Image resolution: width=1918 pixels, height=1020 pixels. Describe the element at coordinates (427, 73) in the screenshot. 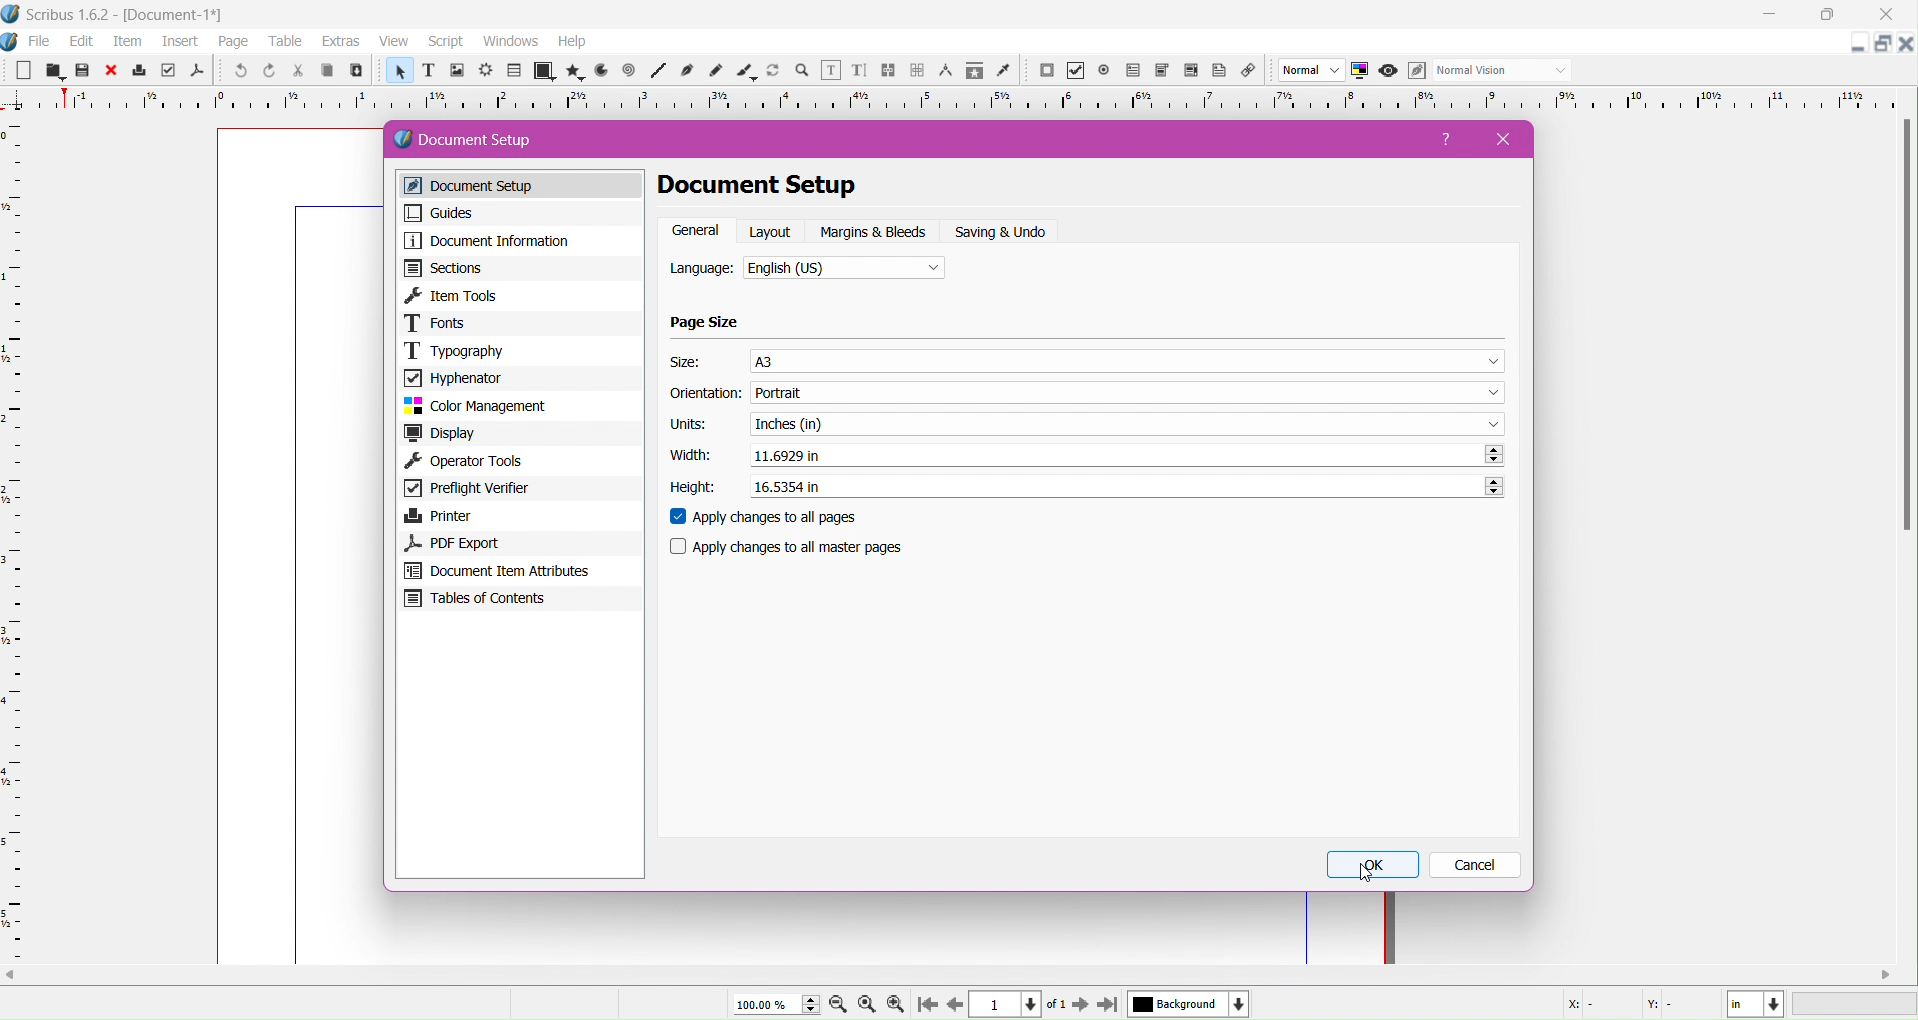

I see `text frame` at that location.